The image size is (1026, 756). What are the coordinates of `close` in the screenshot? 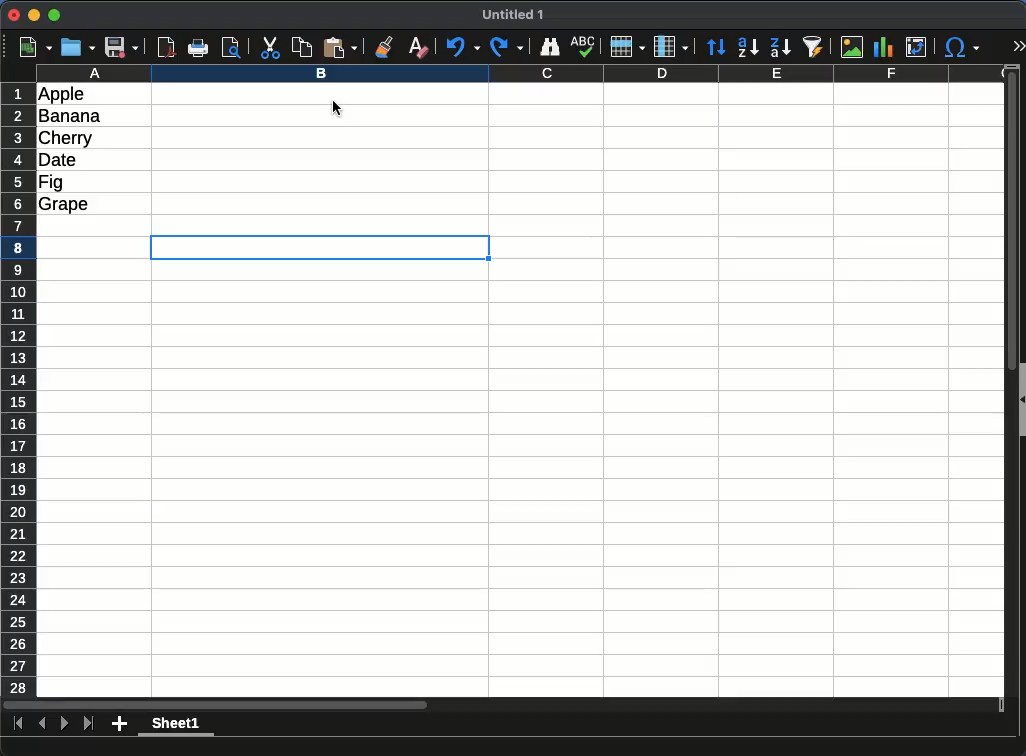 It's located at (14, 15).